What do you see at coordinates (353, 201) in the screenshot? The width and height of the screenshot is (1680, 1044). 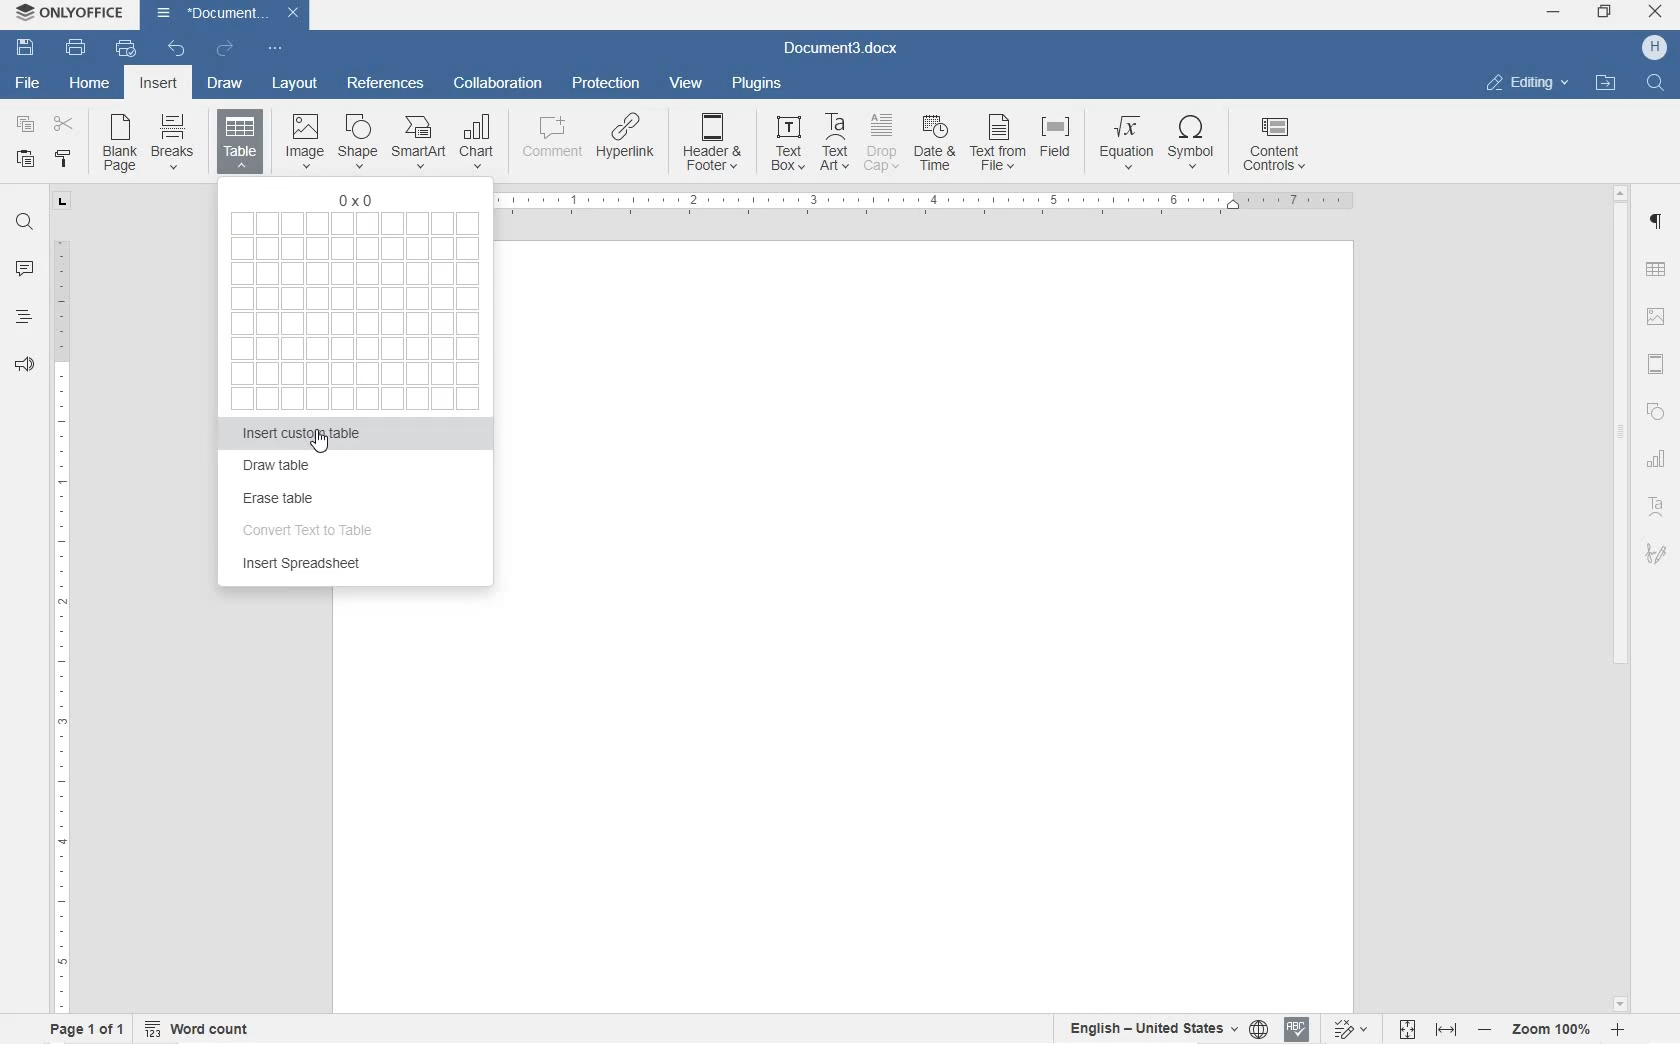 I see `0X0` at bounding box center [353, 201].